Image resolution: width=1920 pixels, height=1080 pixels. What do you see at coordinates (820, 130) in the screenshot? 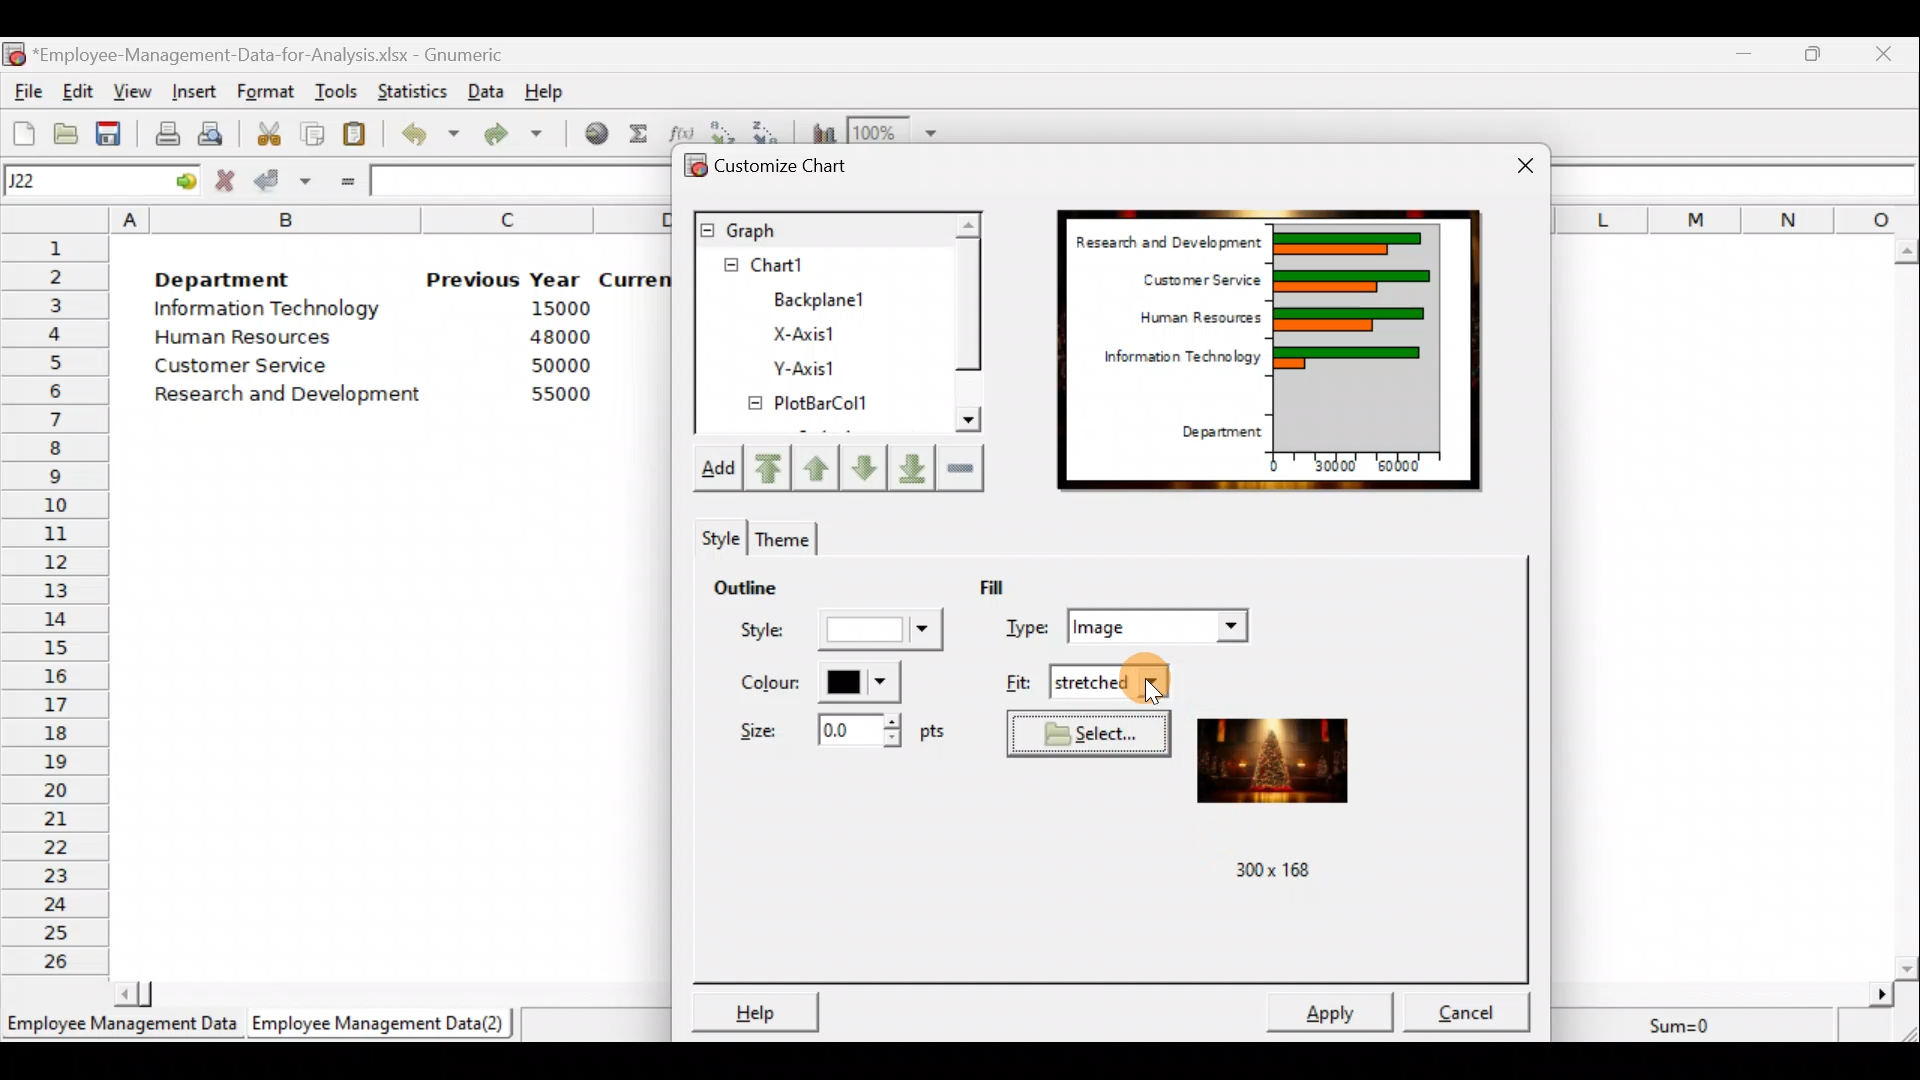
I see `Insert a chart` at bounding box center [820, 130].